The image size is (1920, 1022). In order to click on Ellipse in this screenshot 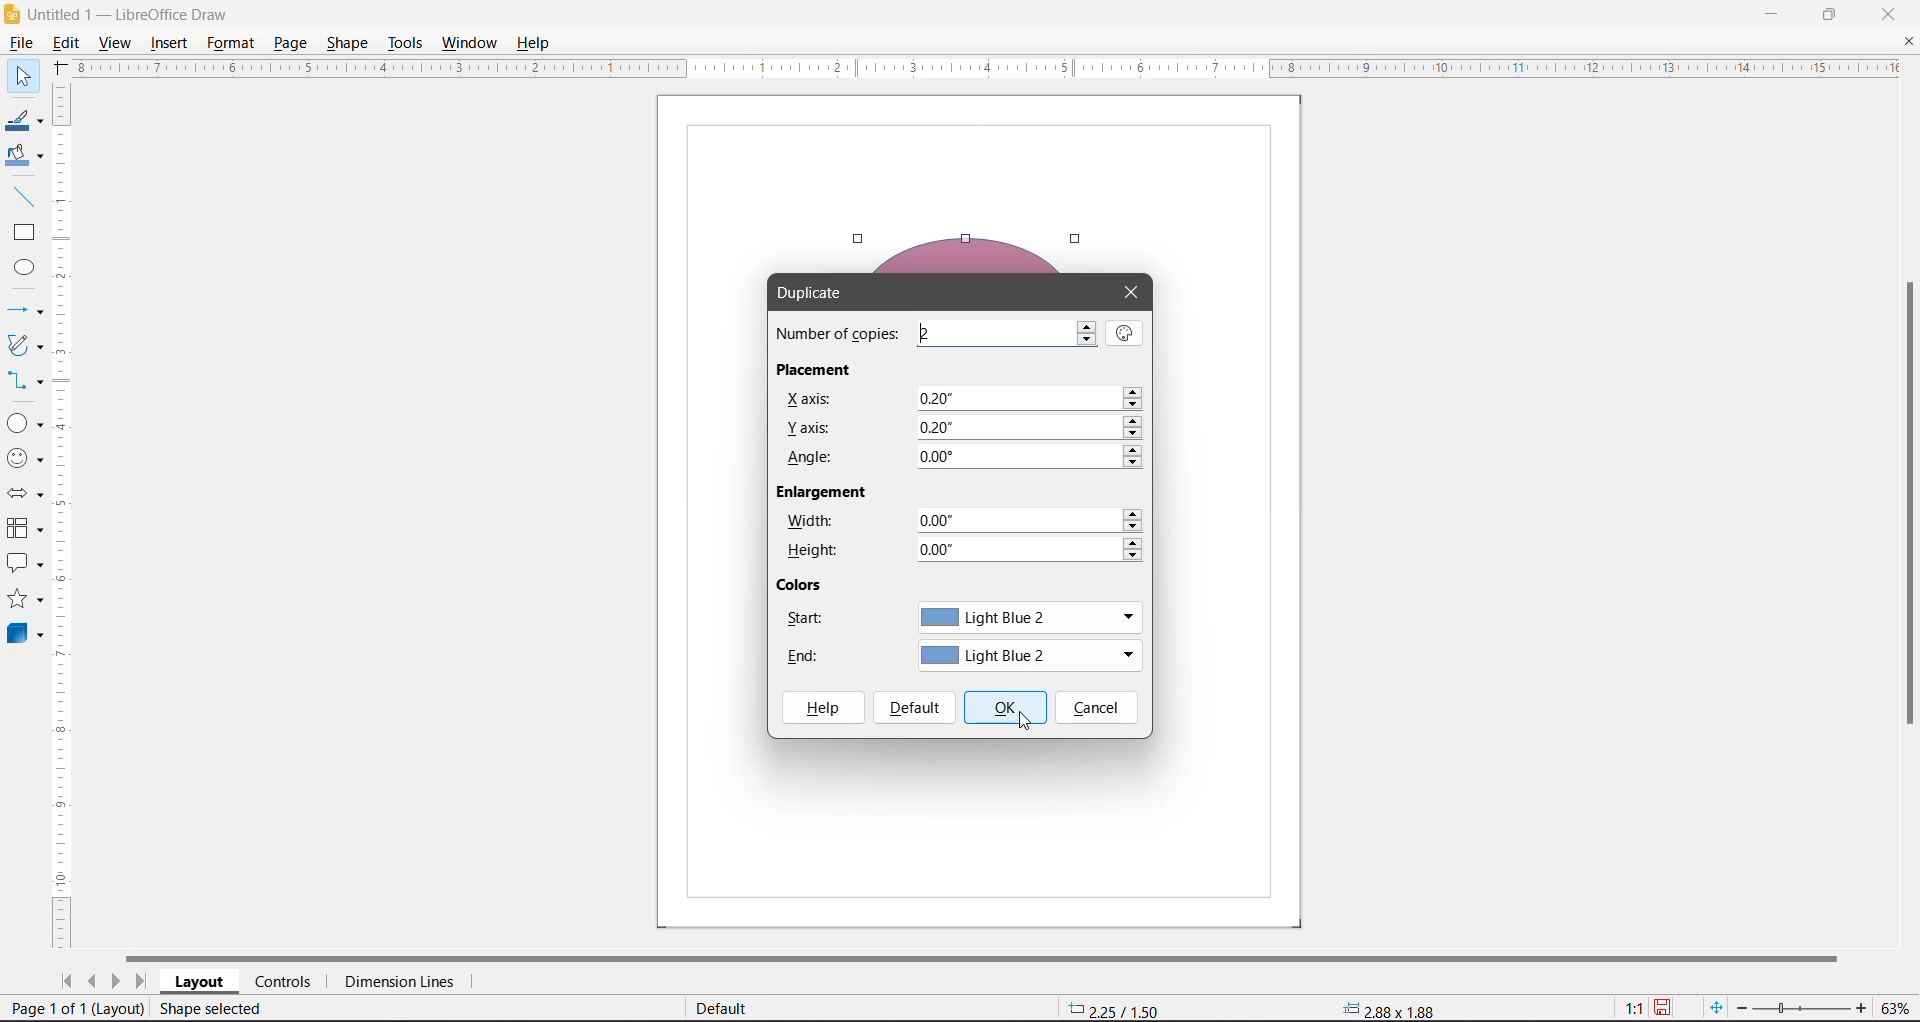, I will do `click(23, 266)`.